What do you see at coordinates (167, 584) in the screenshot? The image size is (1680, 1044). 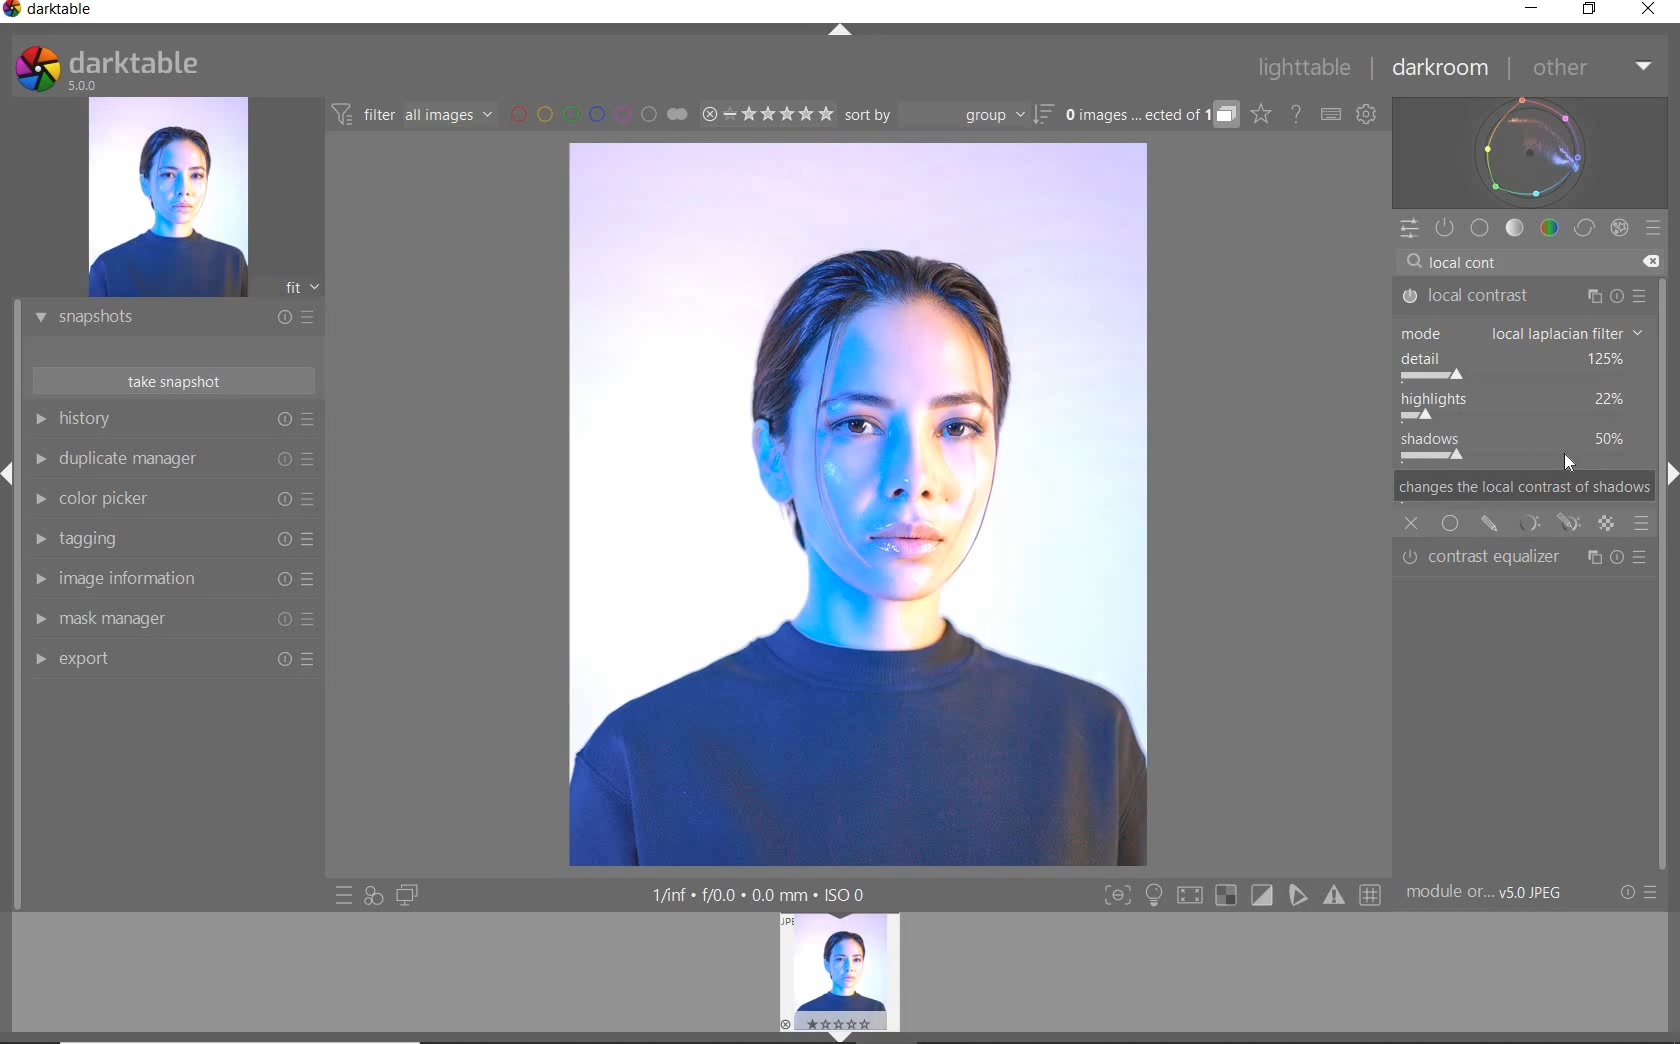 I see `IMAGE INFORMATION` at bounding box center [167, 584].